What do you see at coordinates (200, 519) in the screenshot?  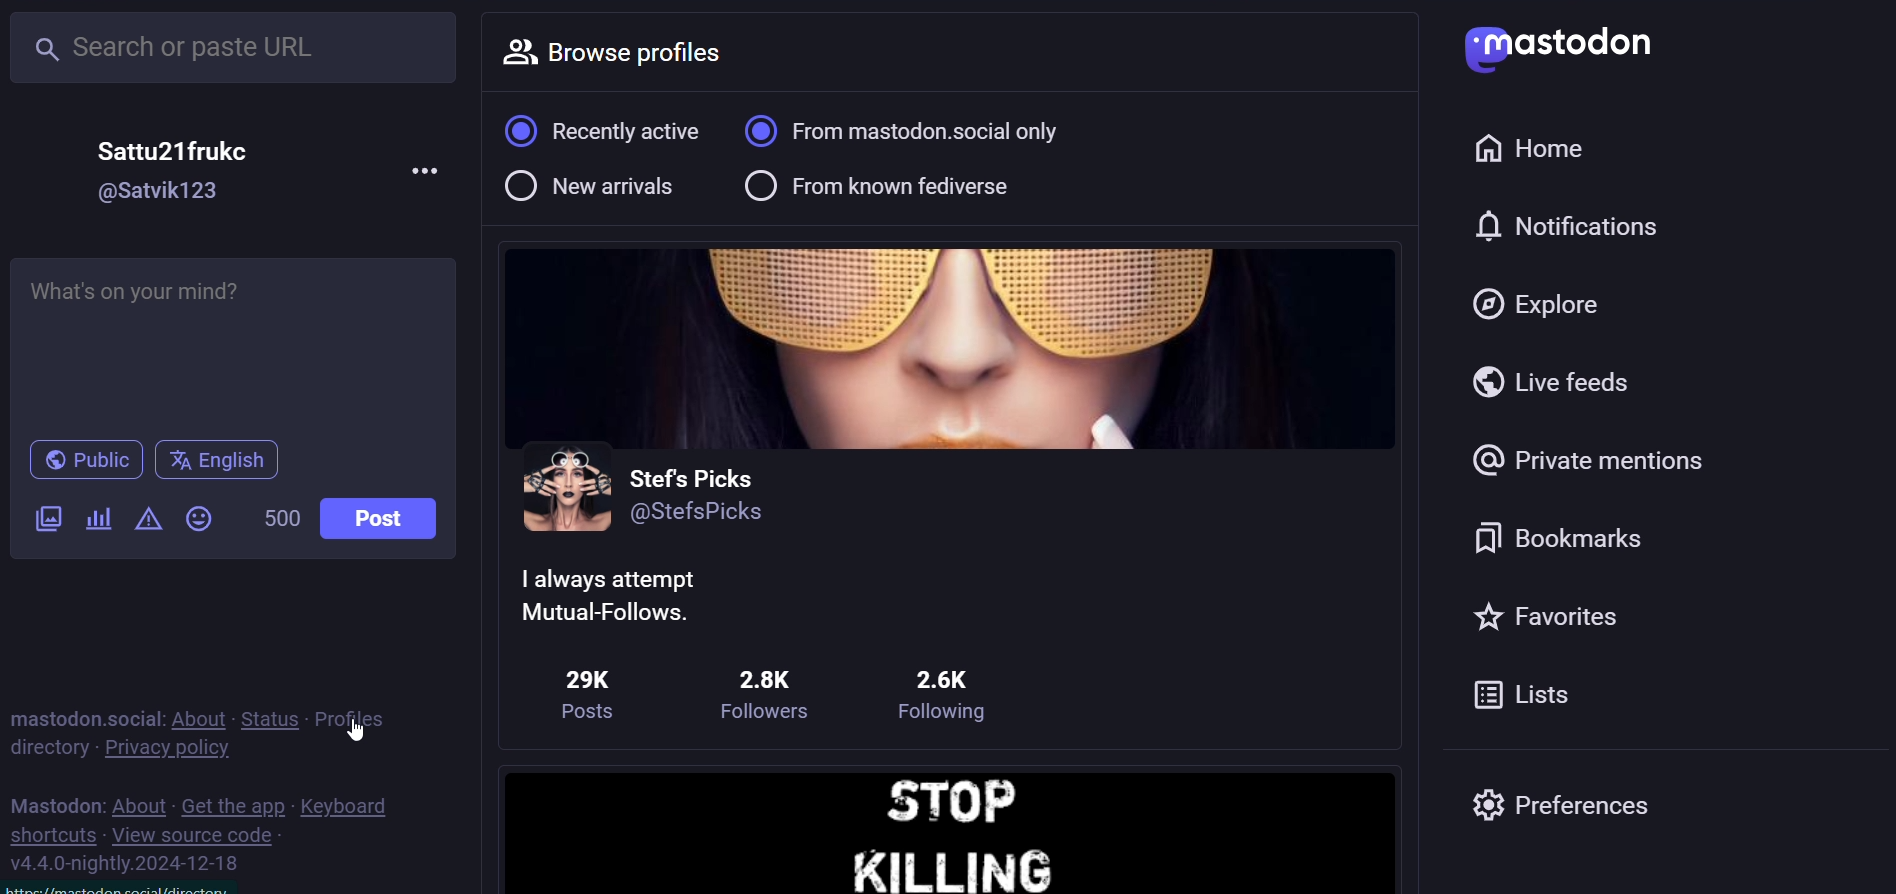 I see `emoji` at bounding box center [200, 519].